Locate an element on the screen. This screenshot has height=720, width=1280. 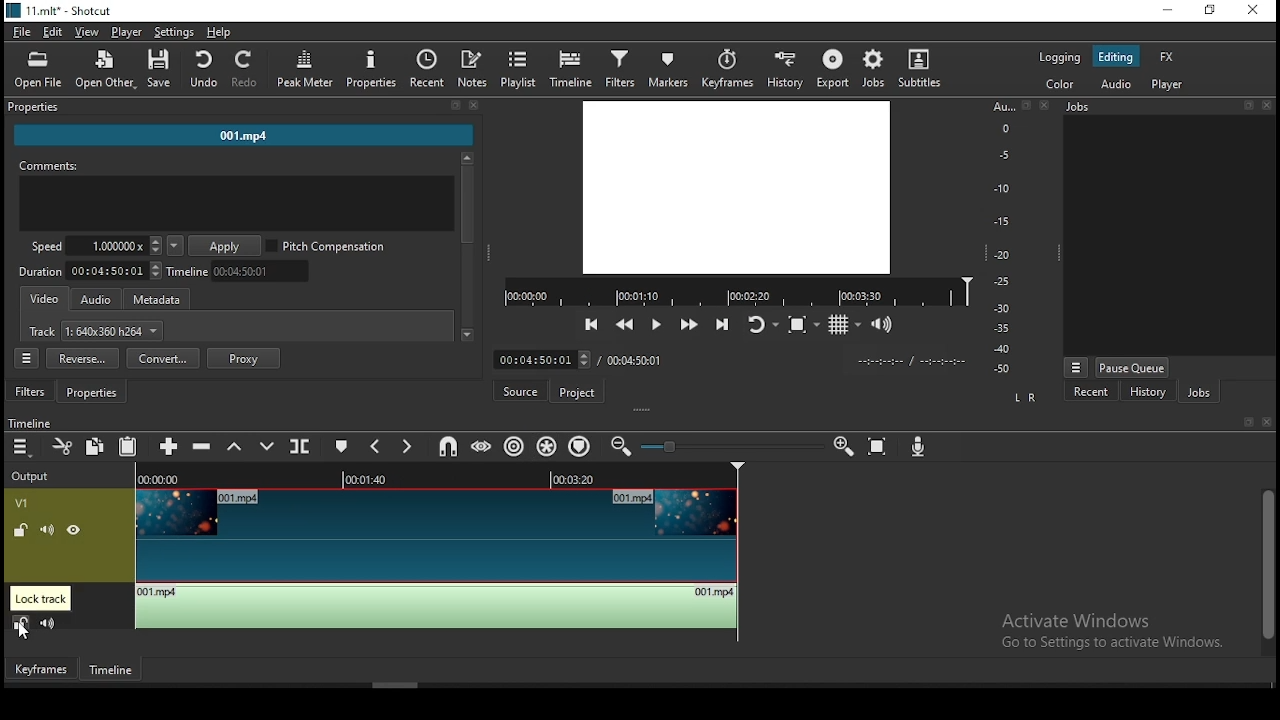
fx is located at coordinates (1167, 57).